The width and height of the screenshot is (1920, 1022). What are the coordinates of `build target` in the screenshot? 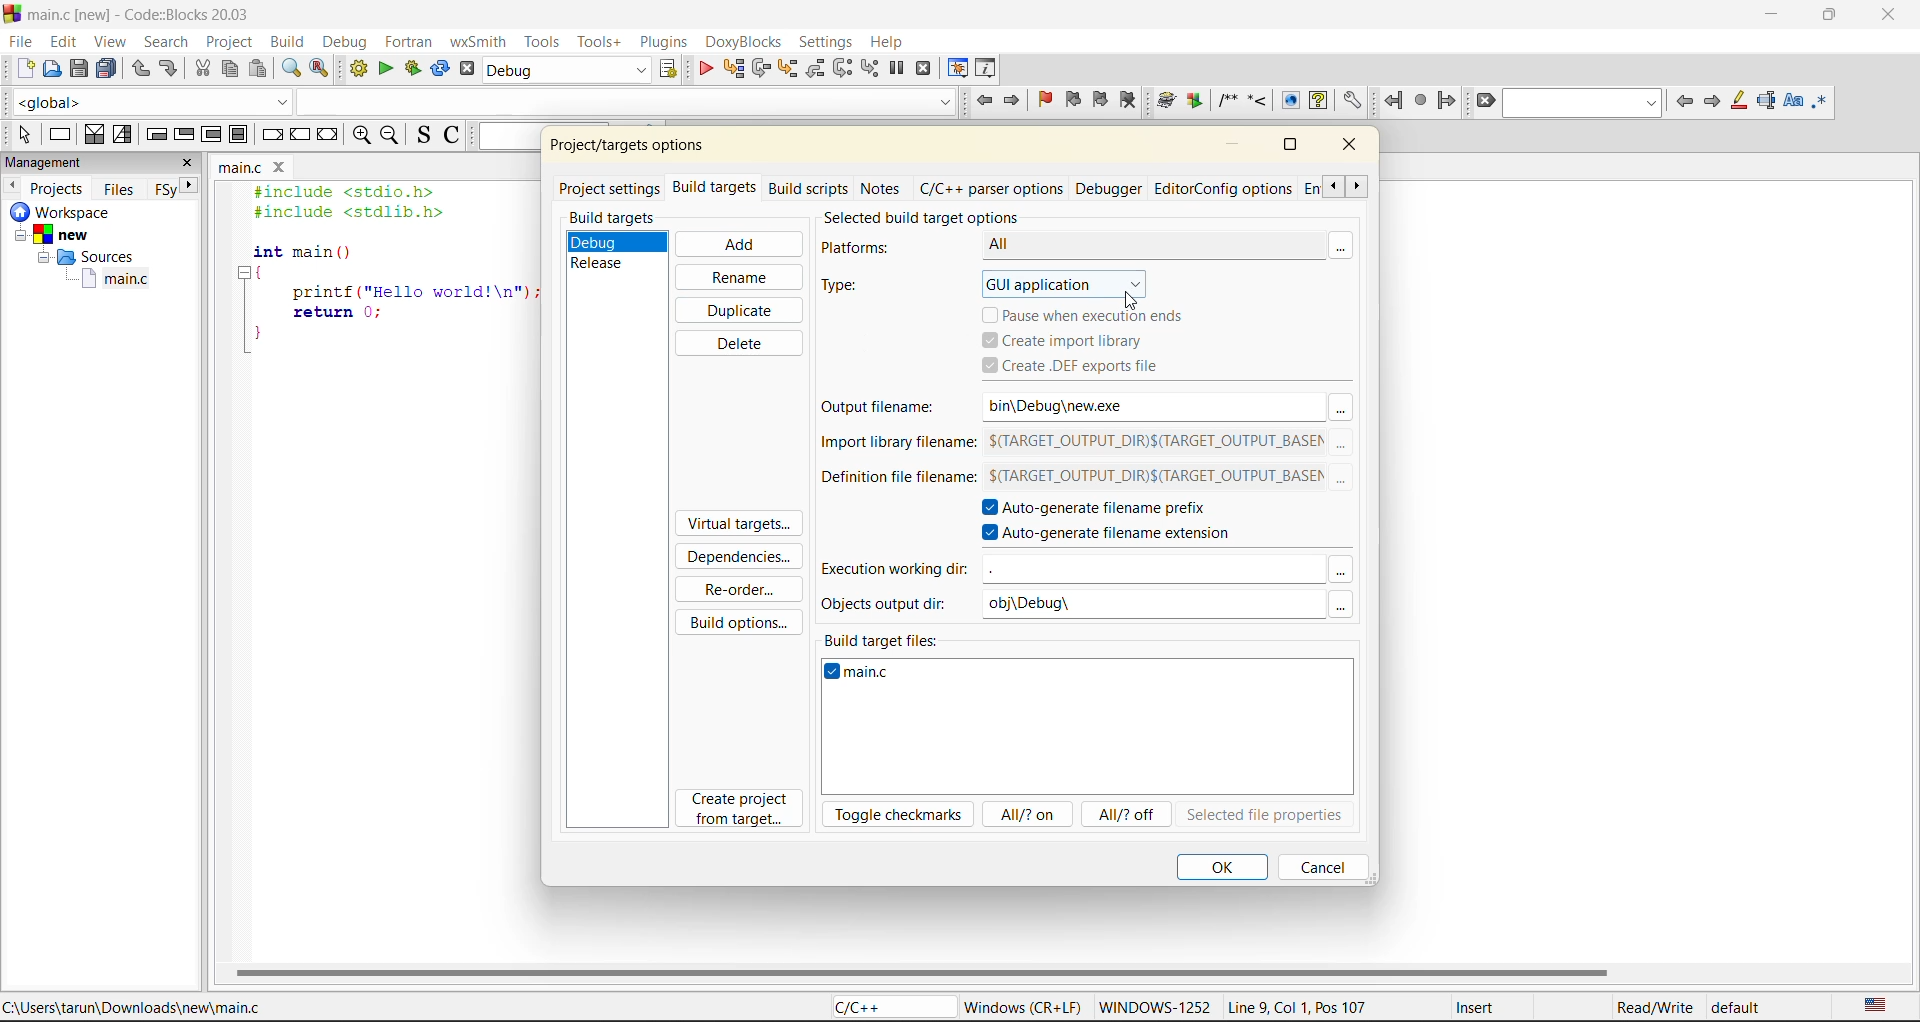 It's located at (564, 70).